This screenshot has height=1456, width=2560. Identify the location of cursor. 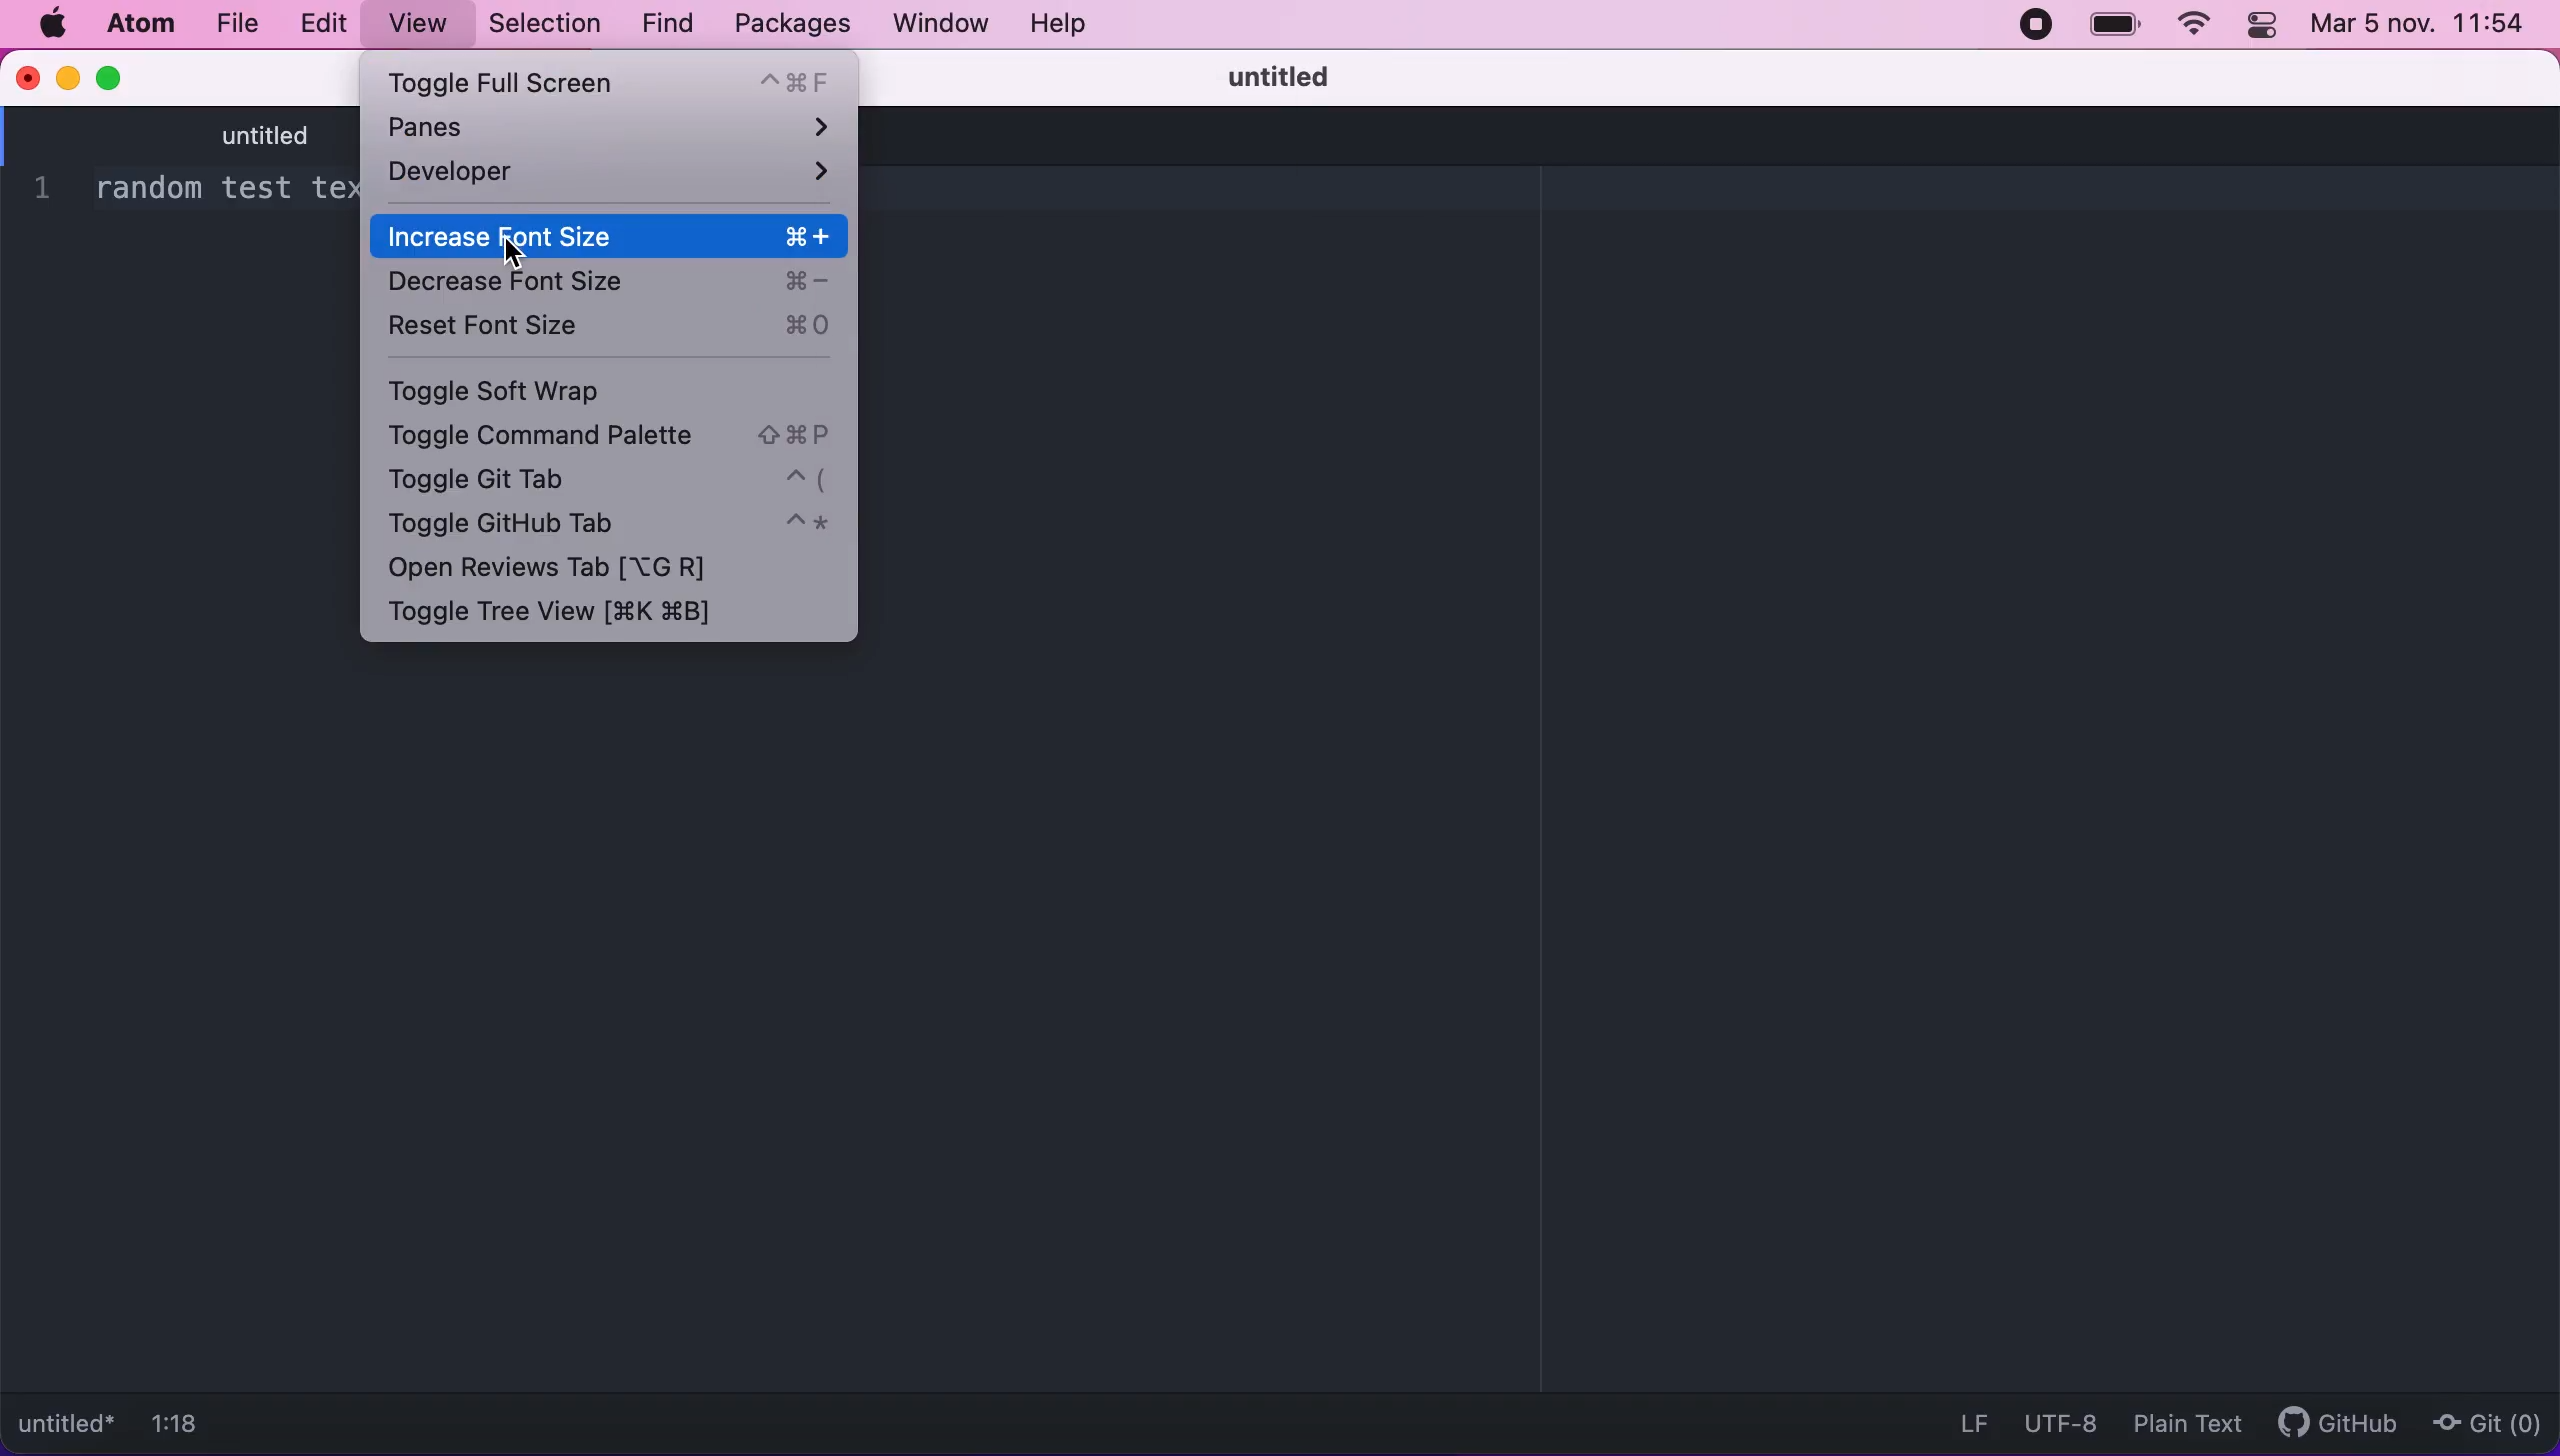
(508, 251).